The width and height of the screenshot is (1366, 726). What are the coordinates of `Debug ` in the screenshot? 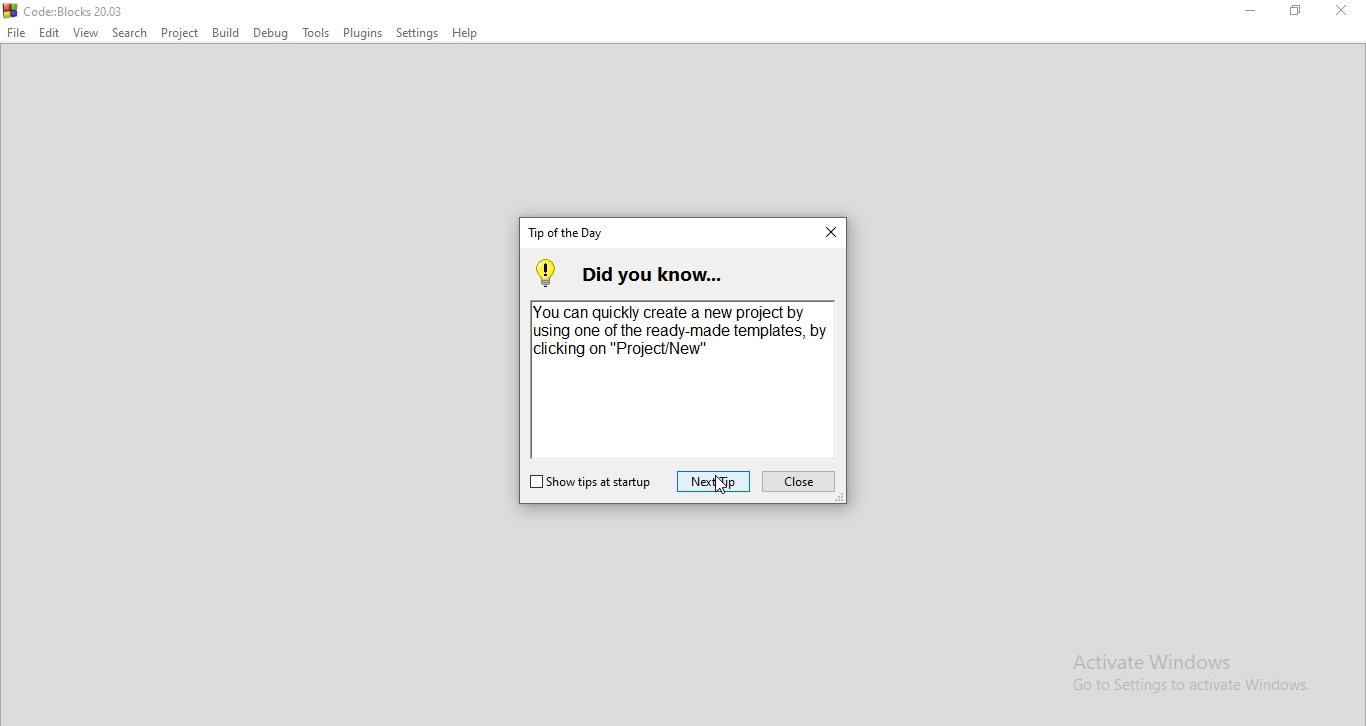 It's located at (271, 32).